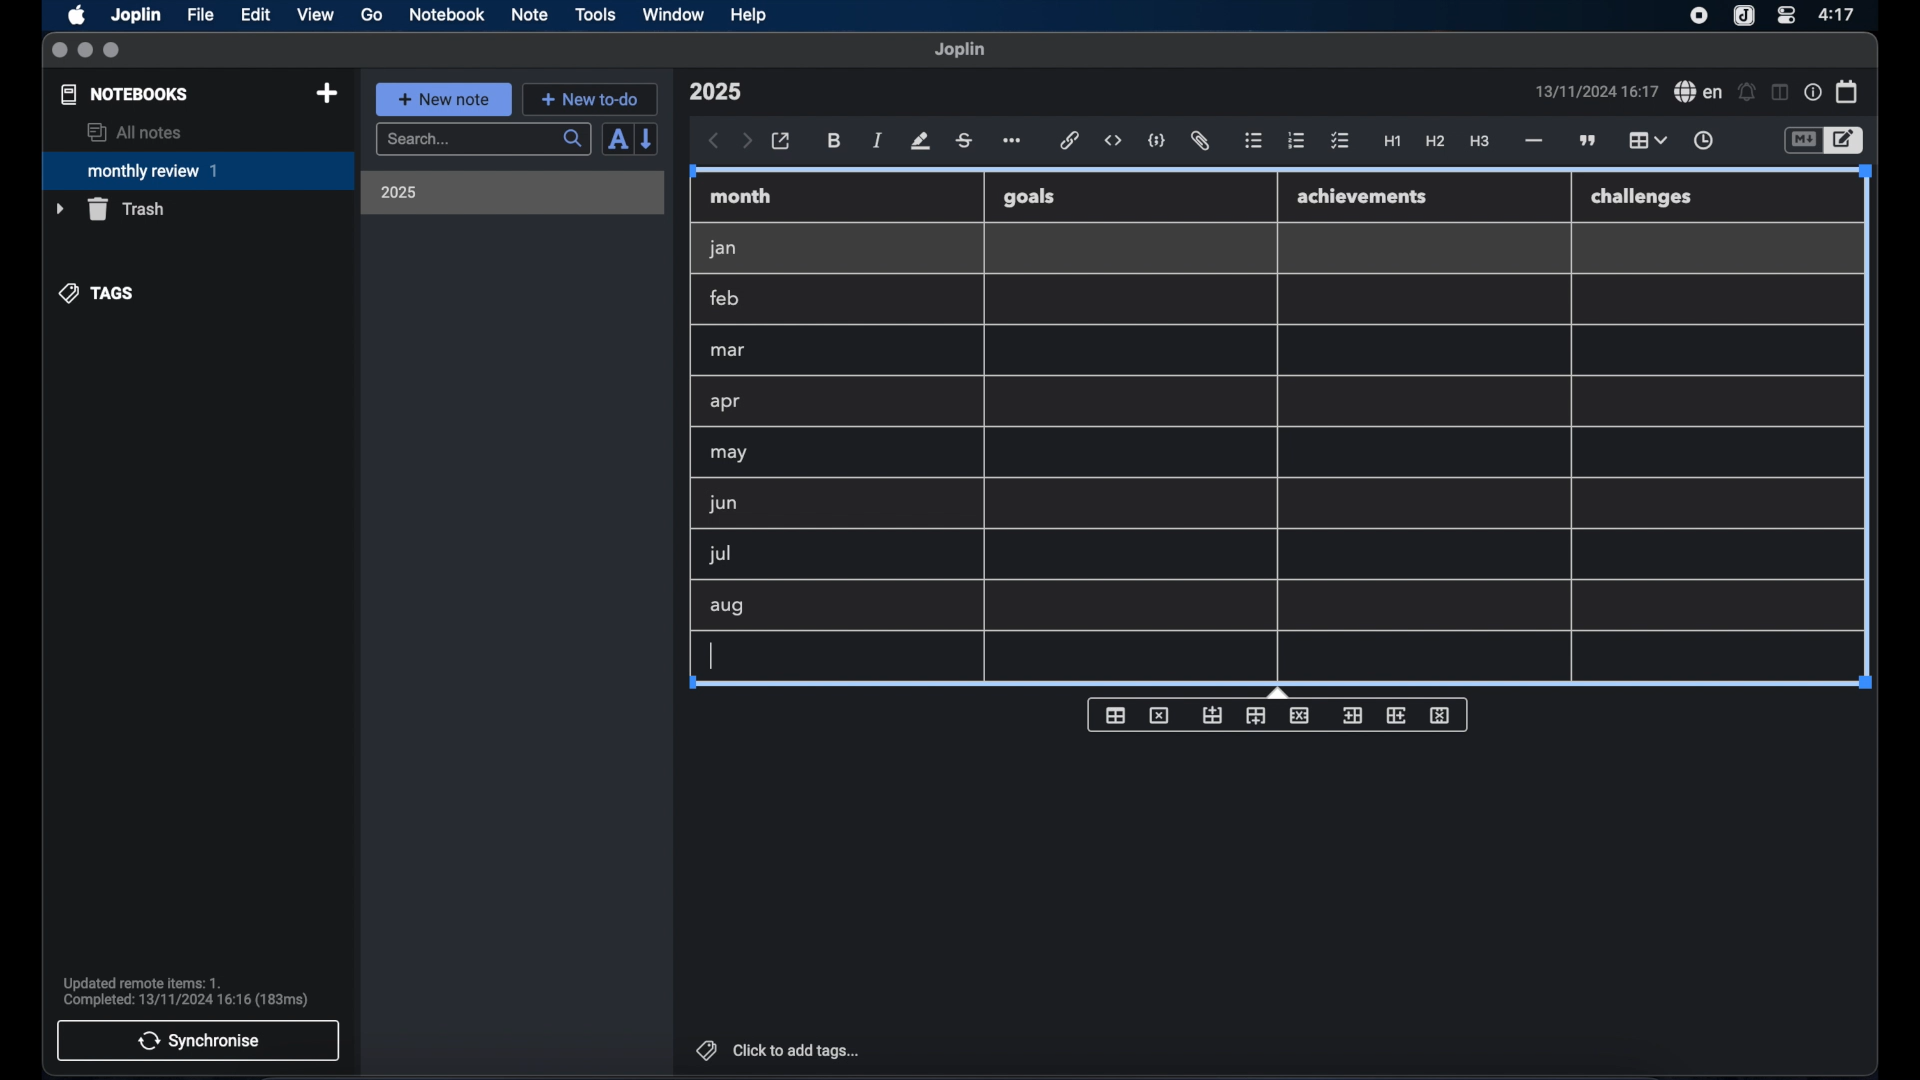 This screenshot has width=1920, height=1080. Describe the element at coordinates (1115, 715) in the screenshot. I see `insert table` at that location.